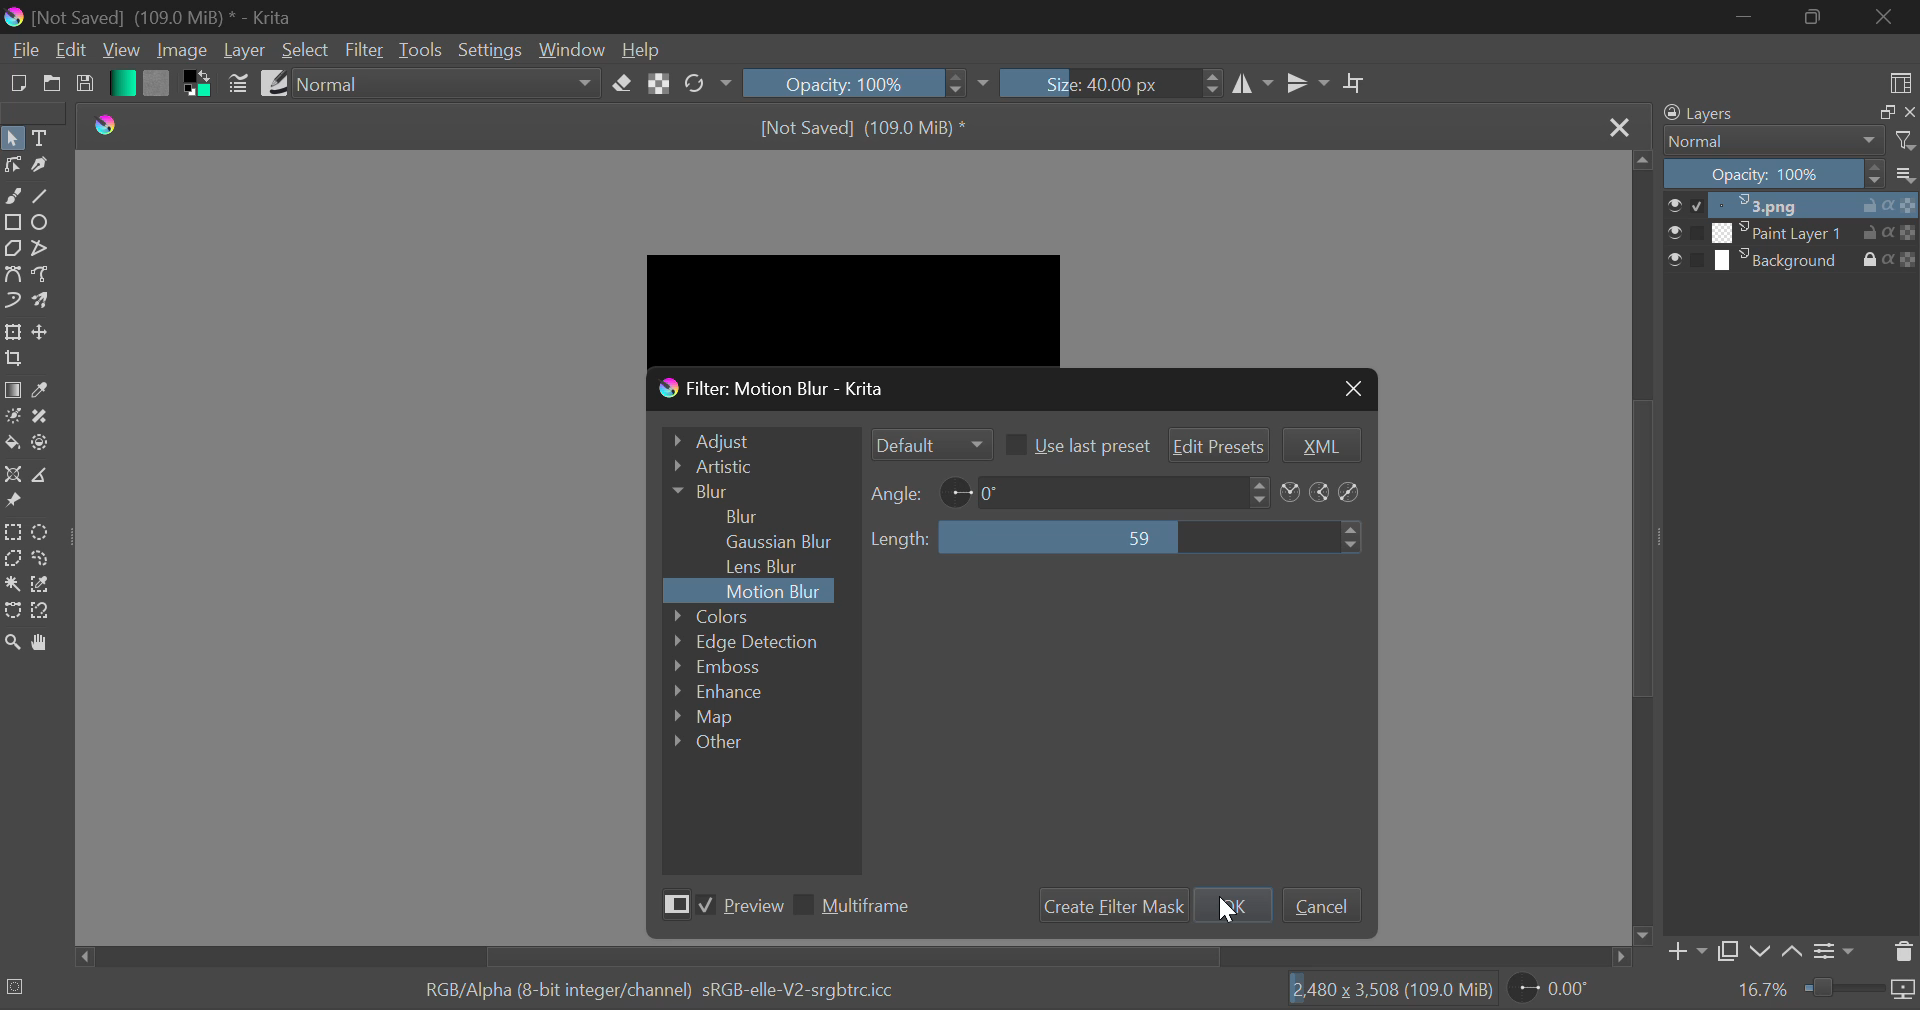 This screenshot has height=1010, width=1920. Describe the element at coordinates (170, 16) in the screenshot. I see `[Not Saved] (109.0 MiB) * - Krita` at that location.